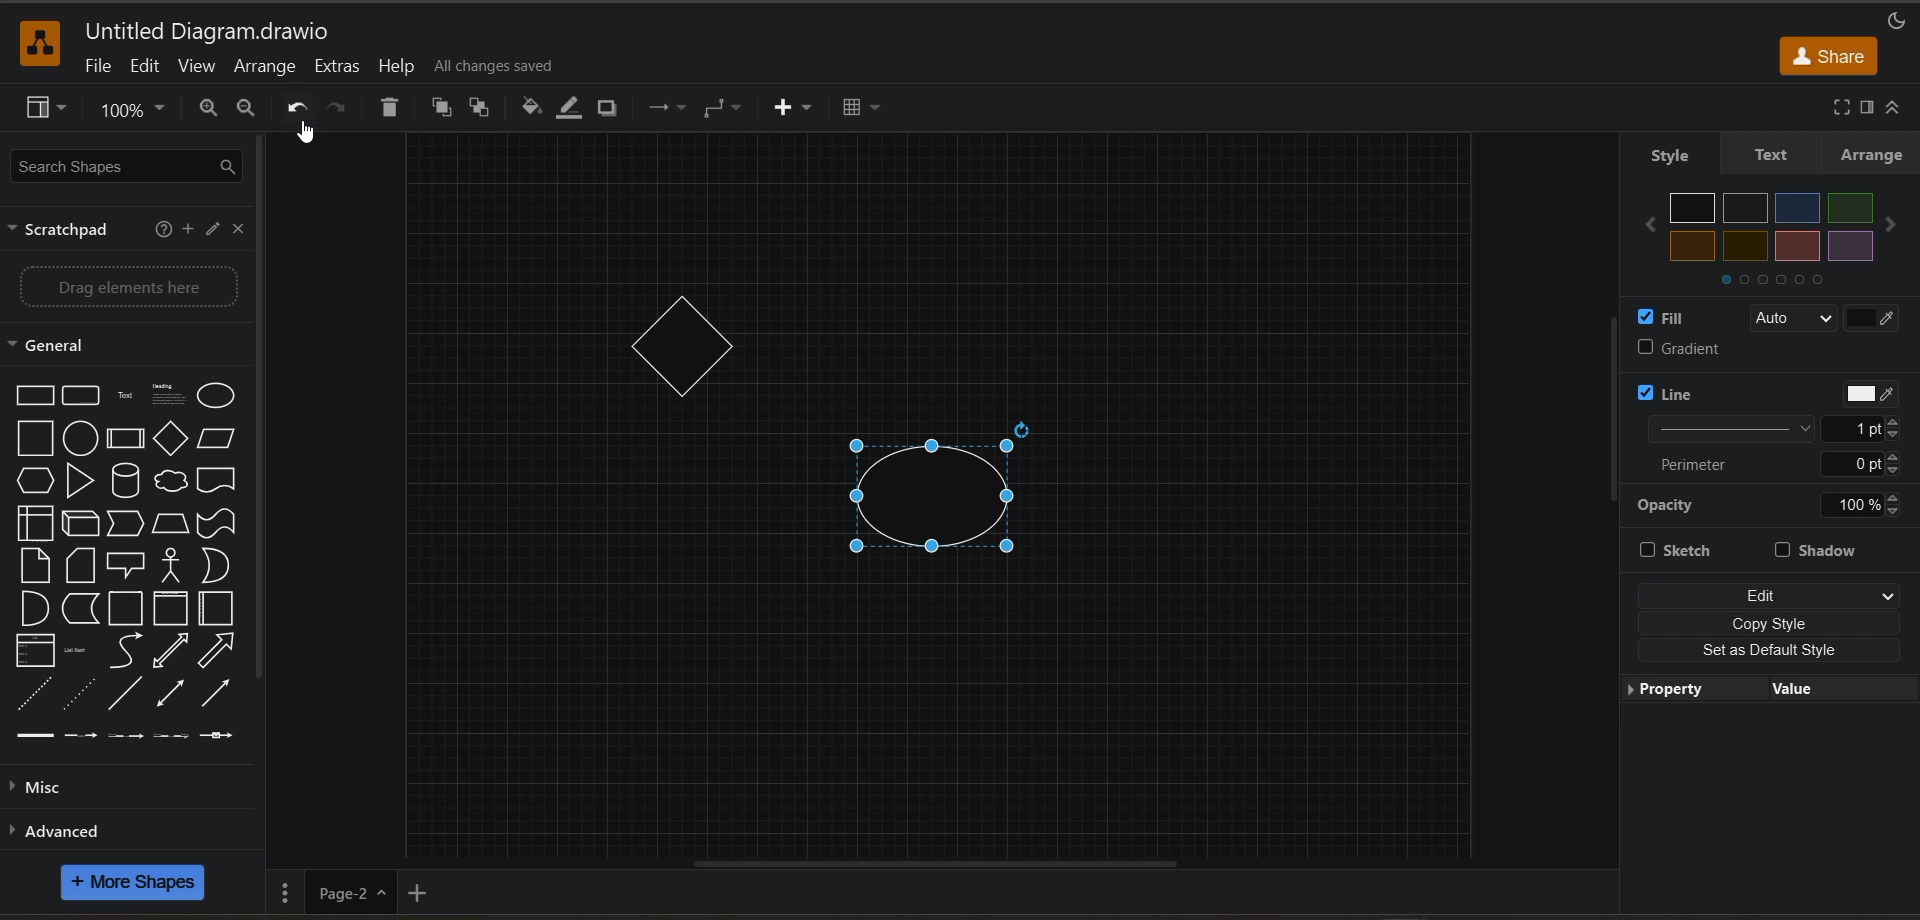 The height and width of the screenshot is (920, 1920). What do you see at coordinates (1897, 22) in the screenshot?
I see `appearance` at bounding box center [1897, 22].